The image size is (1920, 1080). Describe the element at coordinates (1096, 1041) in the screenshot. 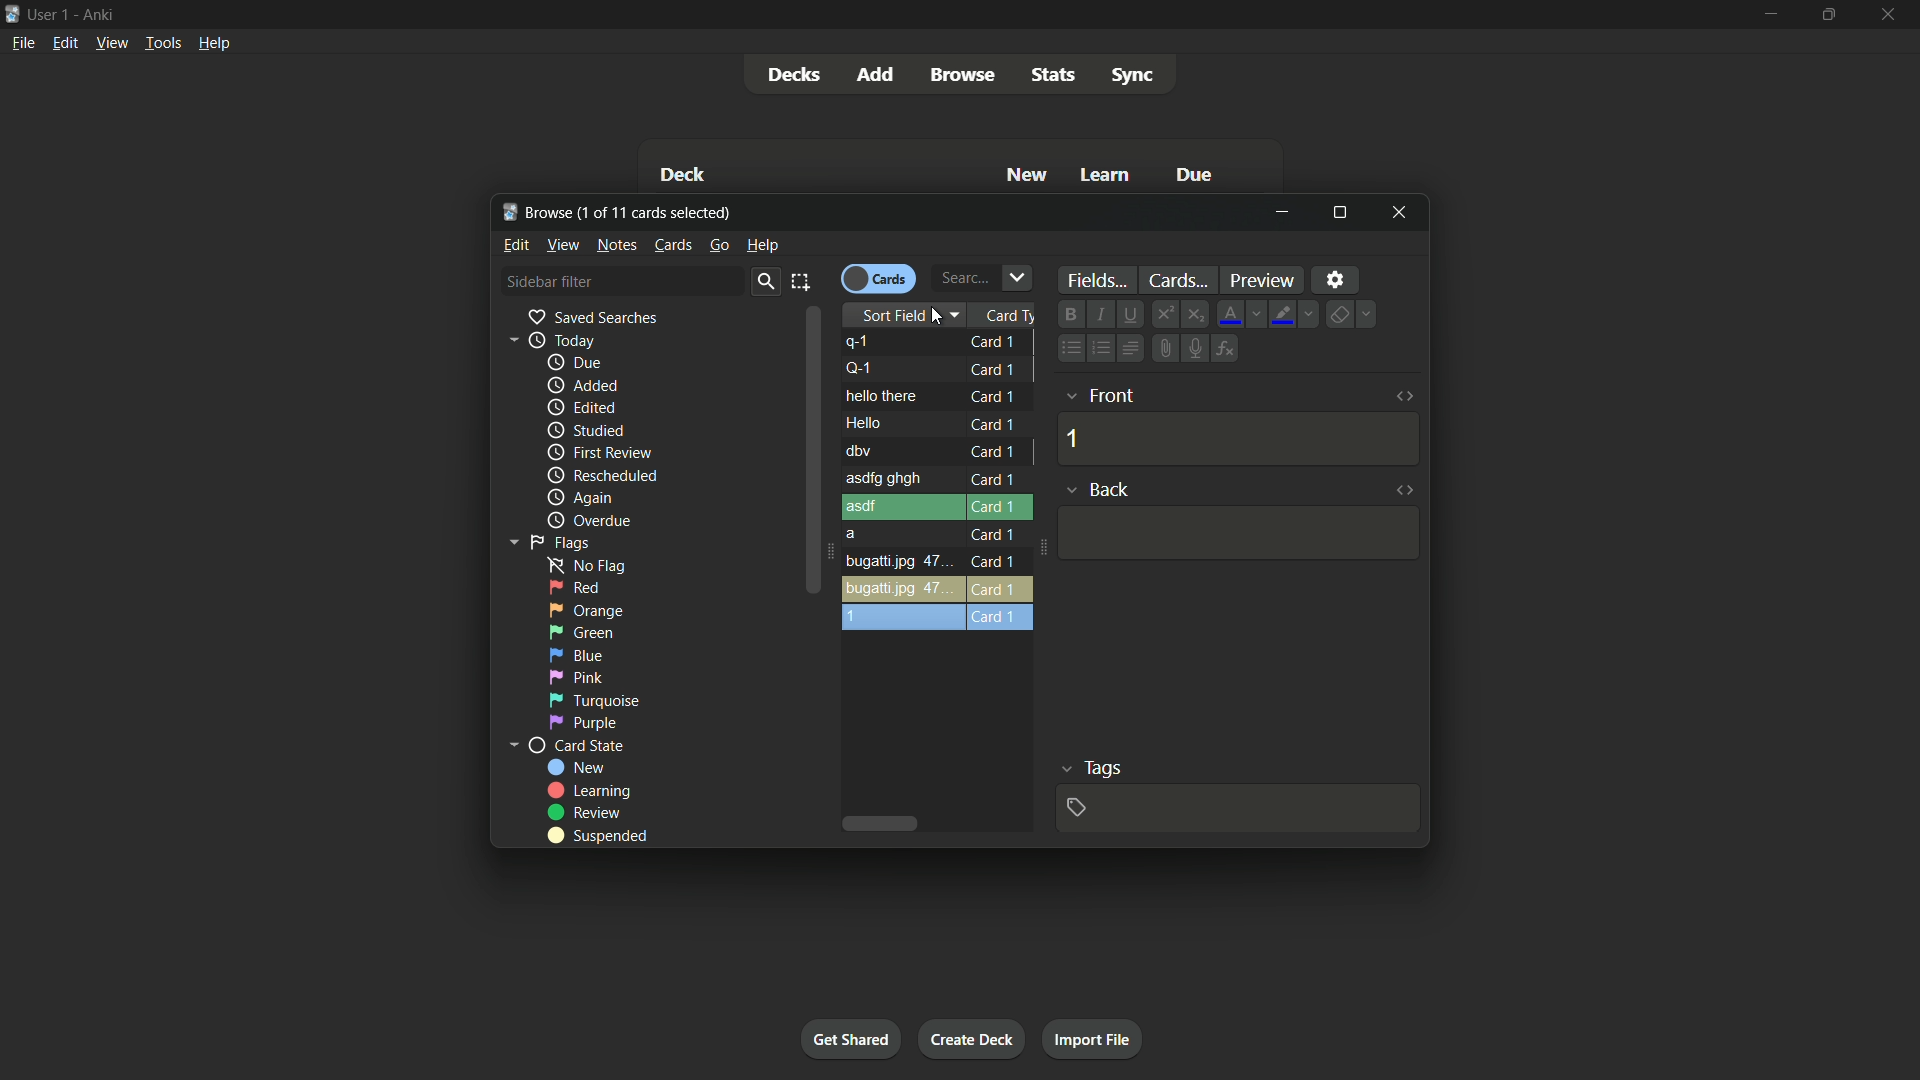

I see `import file` at that location.